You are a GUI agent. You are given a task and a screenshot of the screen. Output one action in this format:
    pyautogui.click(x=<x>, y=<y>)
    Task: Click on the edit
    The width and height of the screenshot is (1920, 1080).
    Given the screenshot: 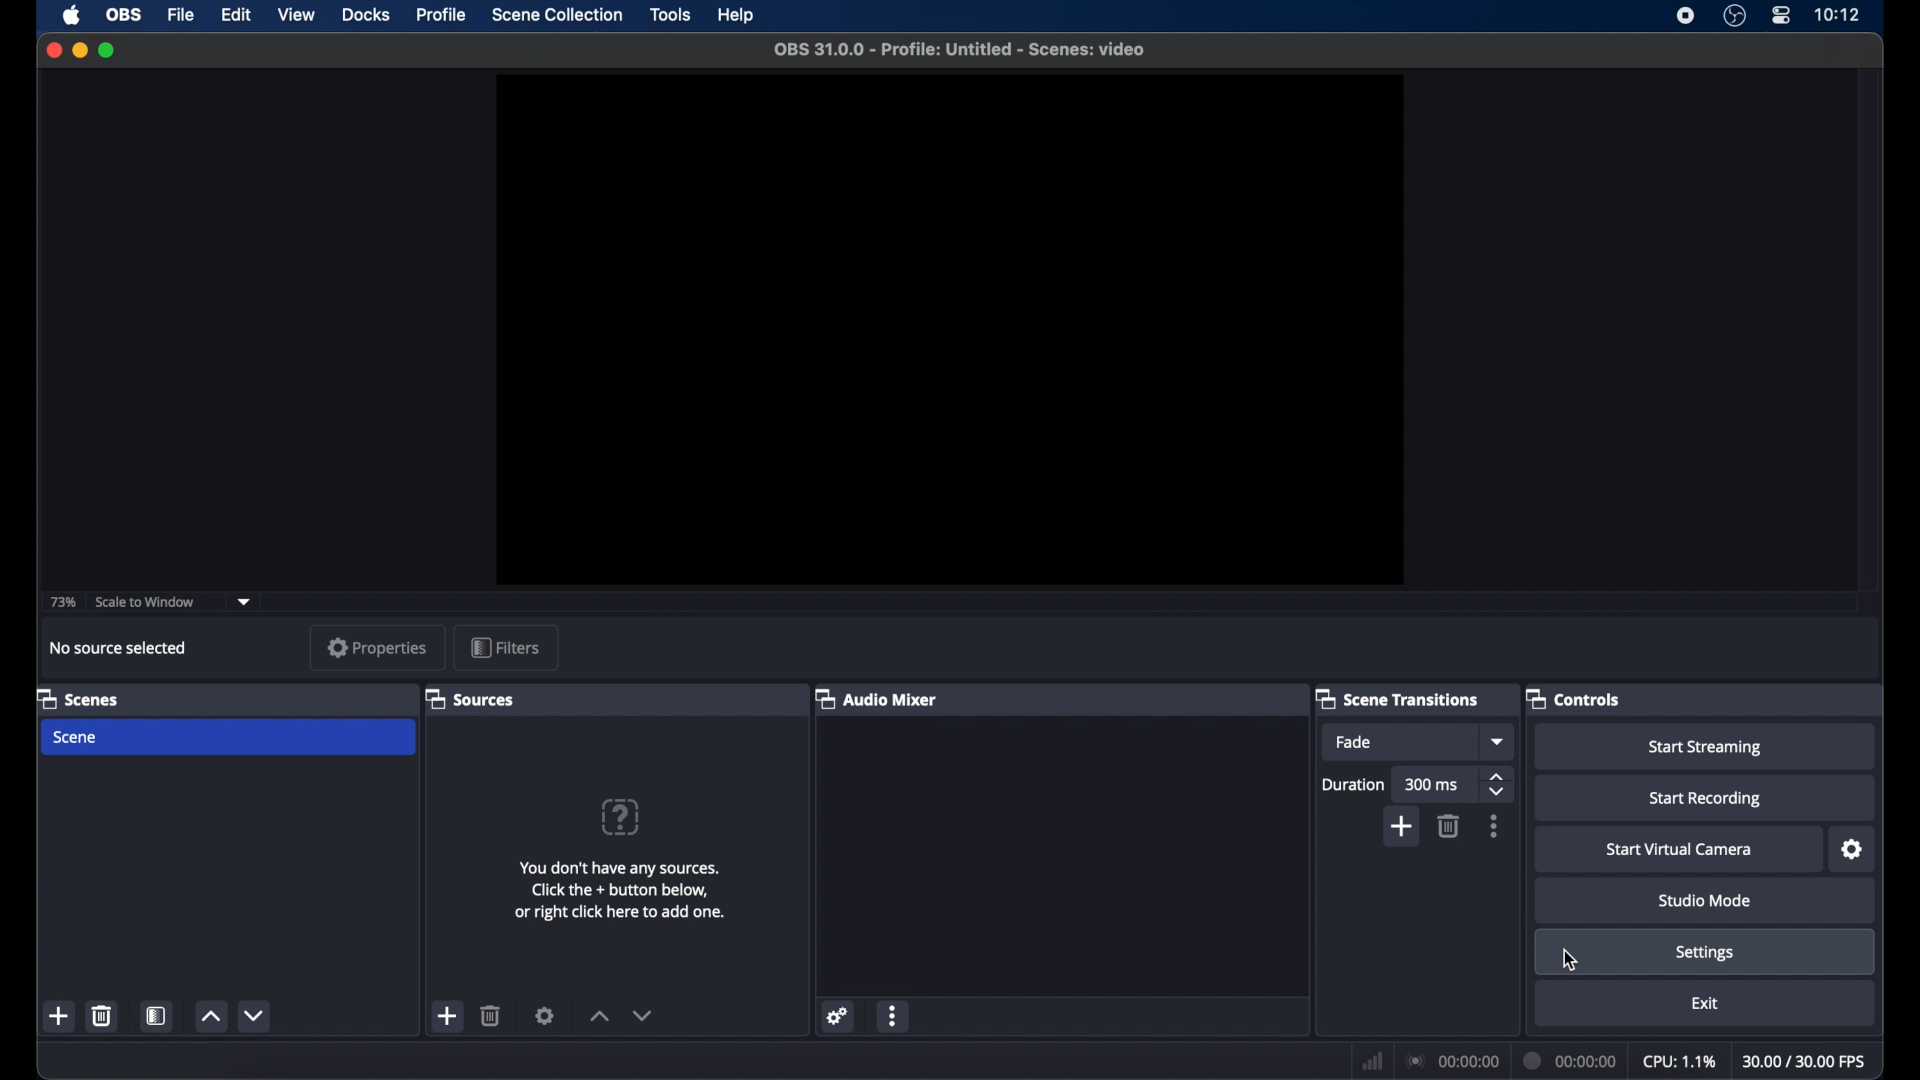 What is the action you would take?
    pyautogui.click(x=235, y=15)
    